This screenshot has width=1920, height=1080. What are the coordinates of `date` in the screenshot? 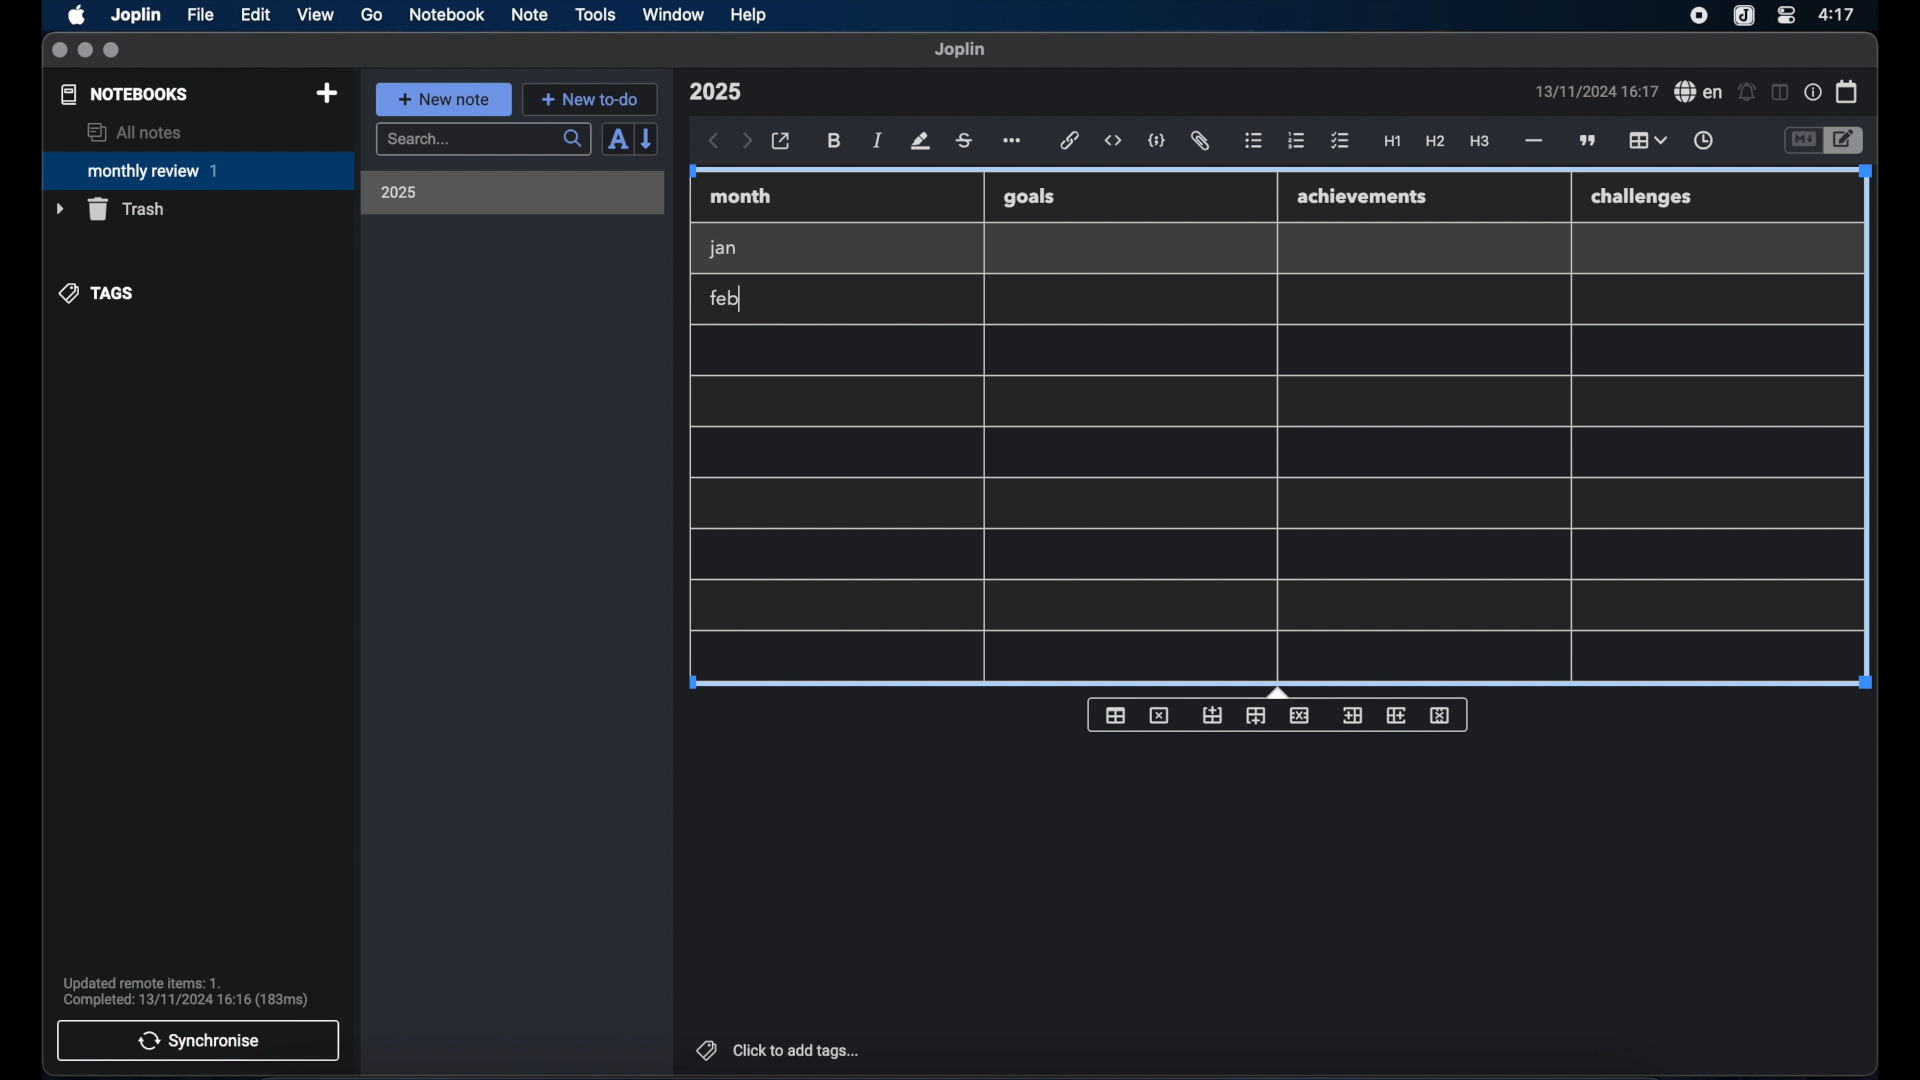 It's located at (1596, 91).